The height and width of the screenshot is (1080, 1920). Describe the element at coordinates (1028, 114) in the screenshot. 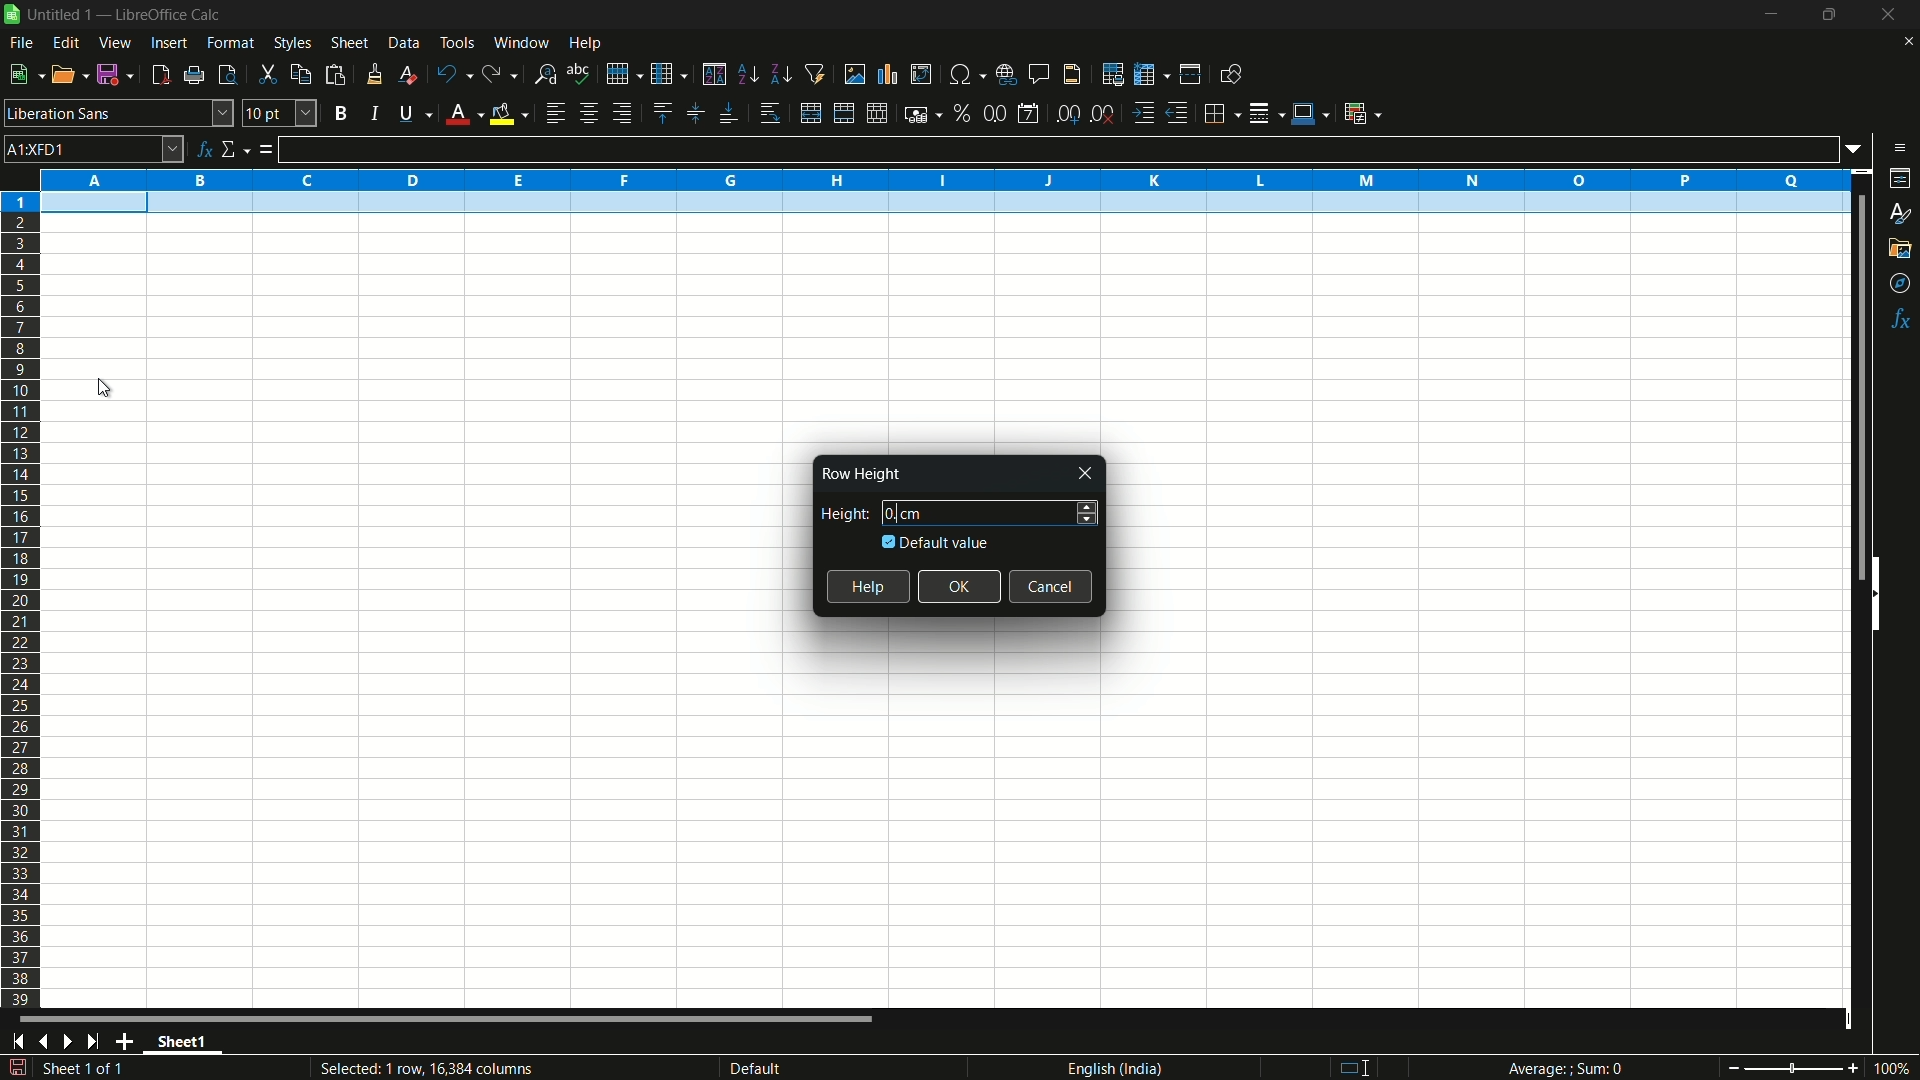

I see `format as date` at that location.